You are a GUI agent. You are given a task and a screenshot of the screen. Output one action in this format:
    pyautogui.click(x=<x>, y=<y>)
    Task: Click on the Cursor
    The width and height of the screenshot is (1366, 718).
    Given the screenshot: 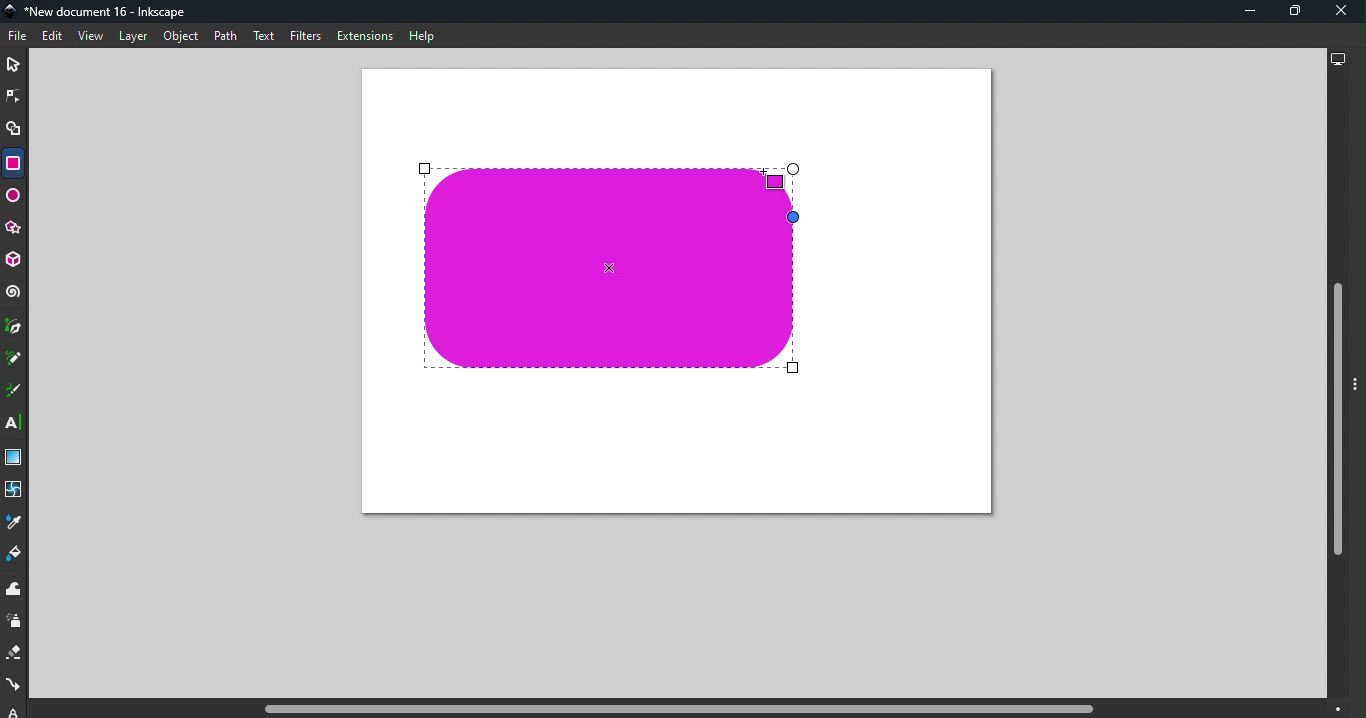 What is the action you would take?
    pyautogui.click(x=781, y=177)
    